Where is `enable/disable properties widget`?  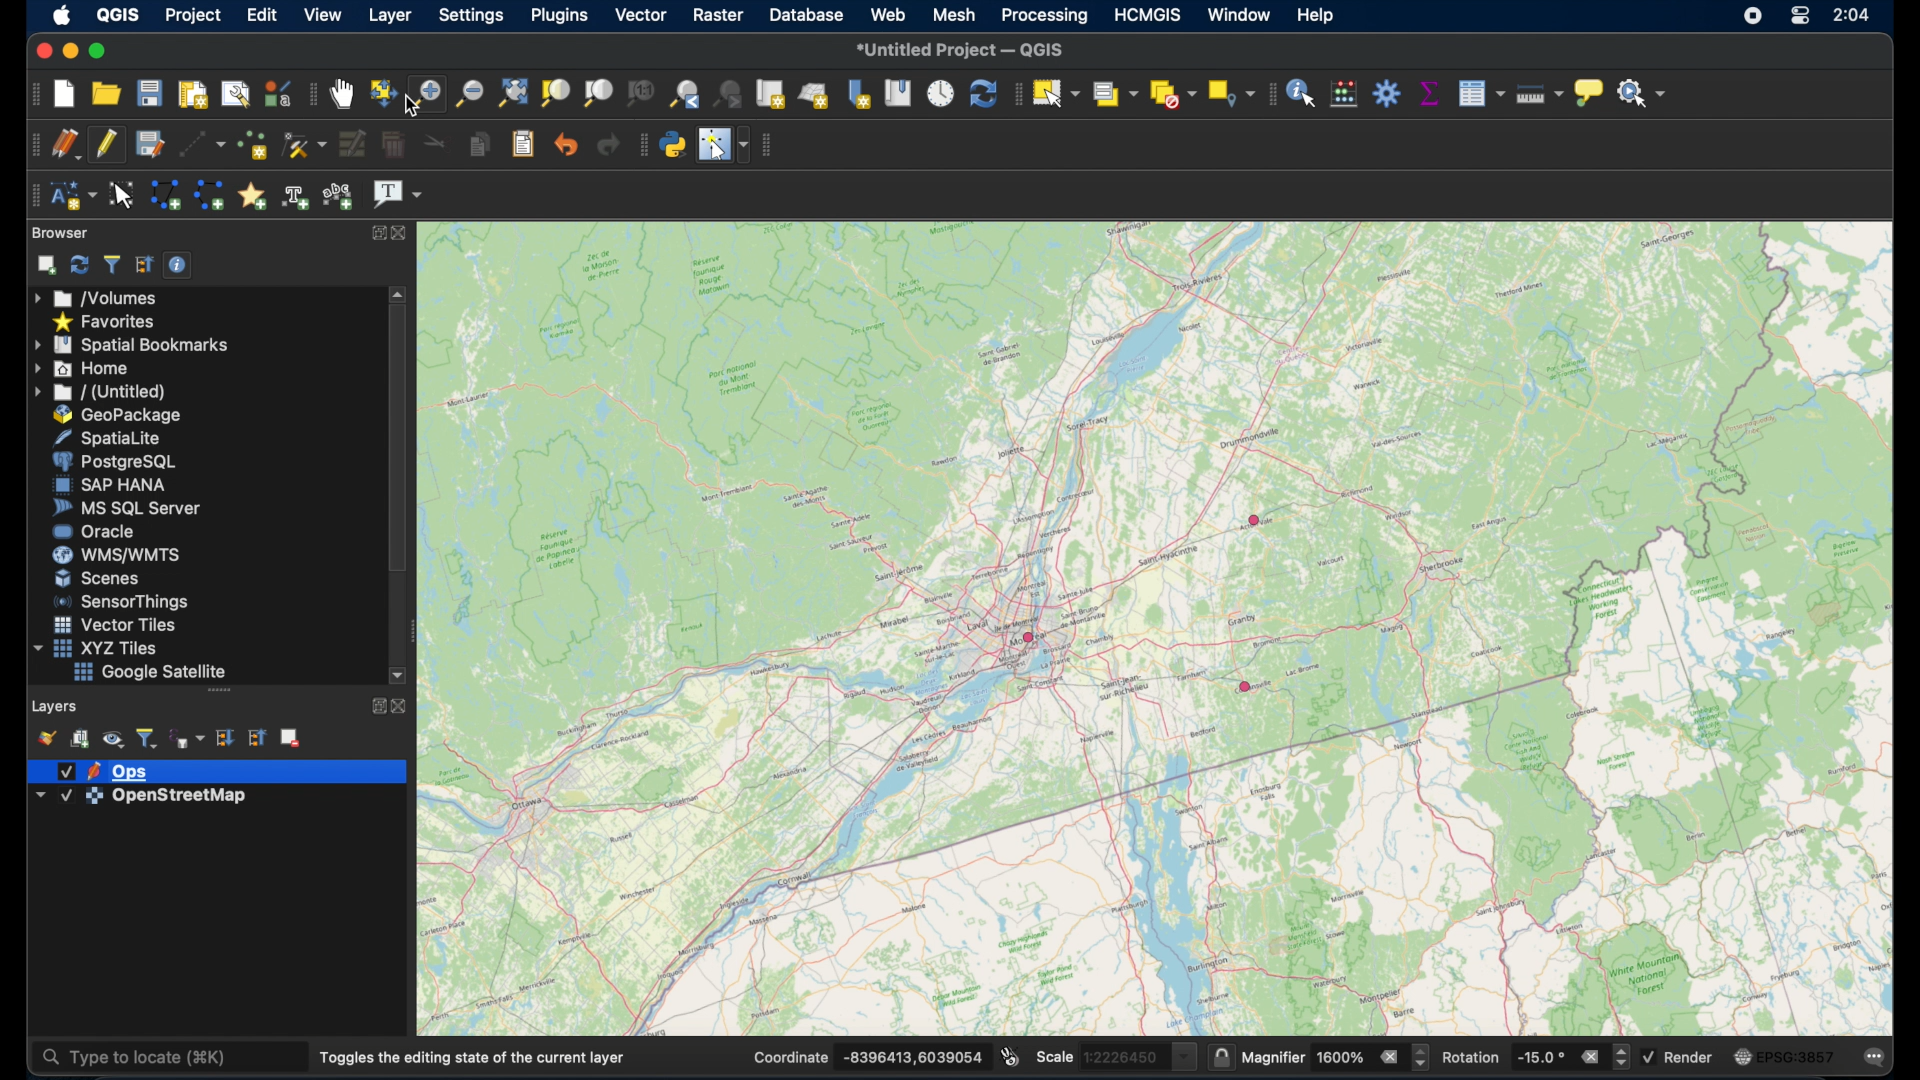
enable/disable properties widget is located at coordinates (178, 264).